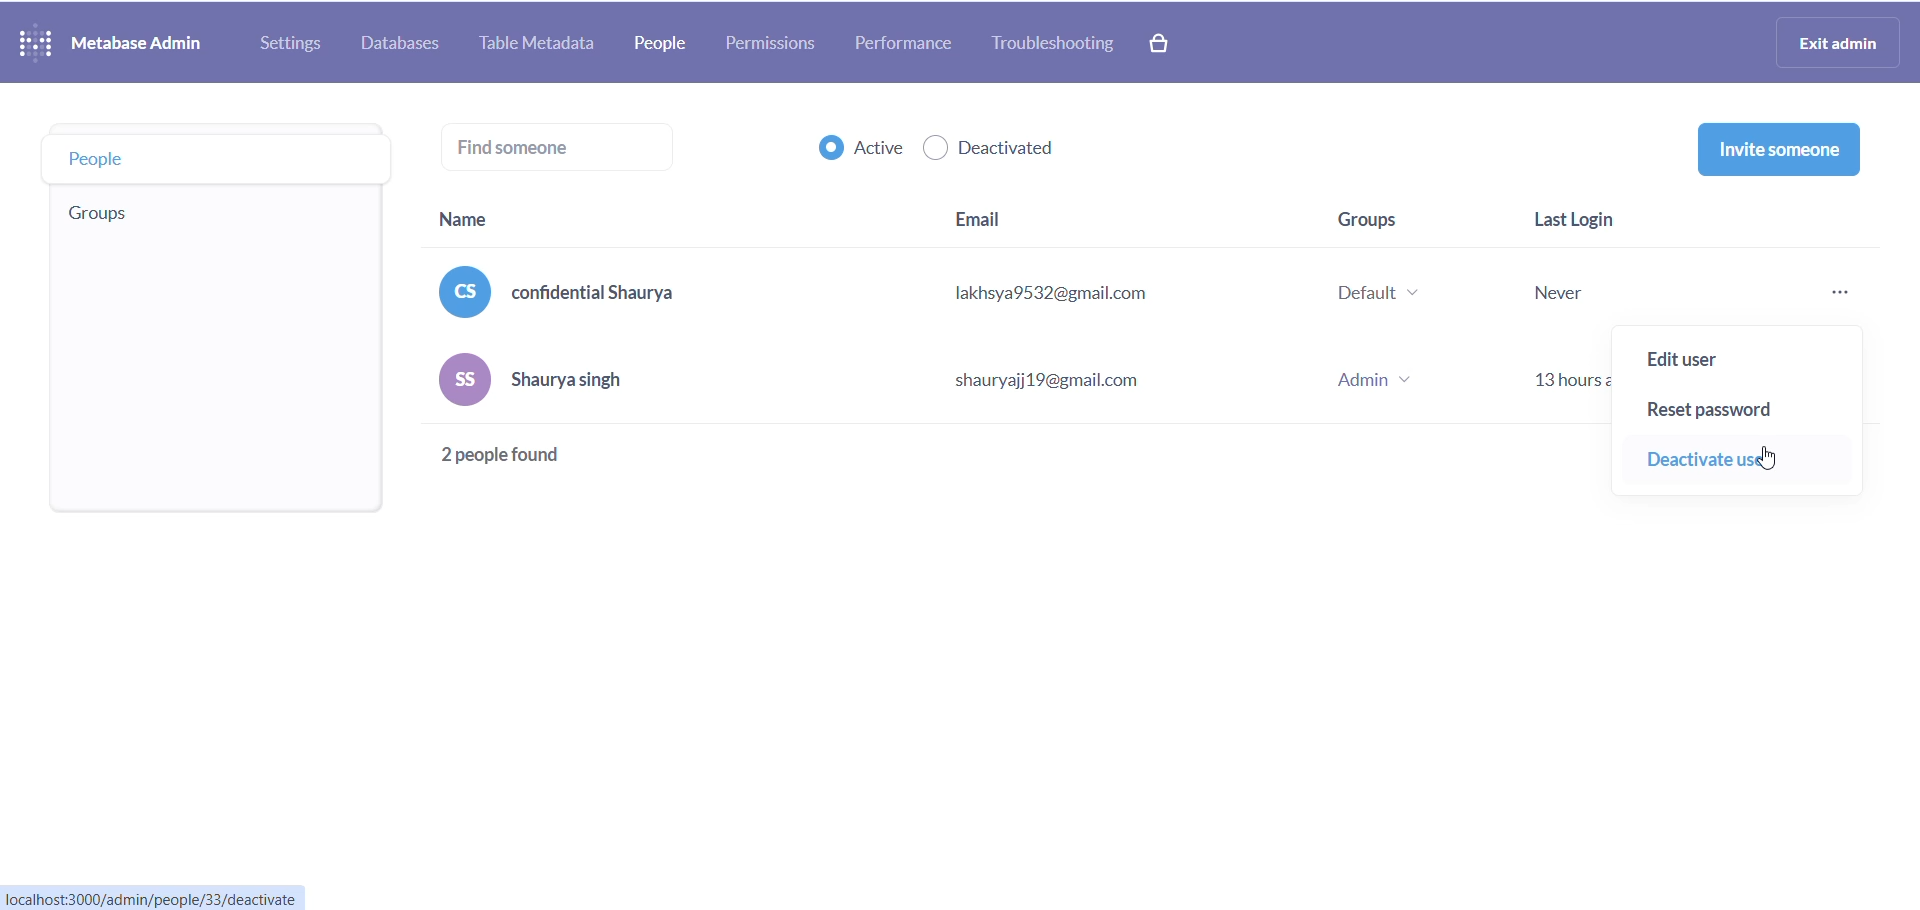 The image size is (1920, 910). Describe the element at coordinates (1058, 43) in the screenshot. I see `troubleshooting` at that location.